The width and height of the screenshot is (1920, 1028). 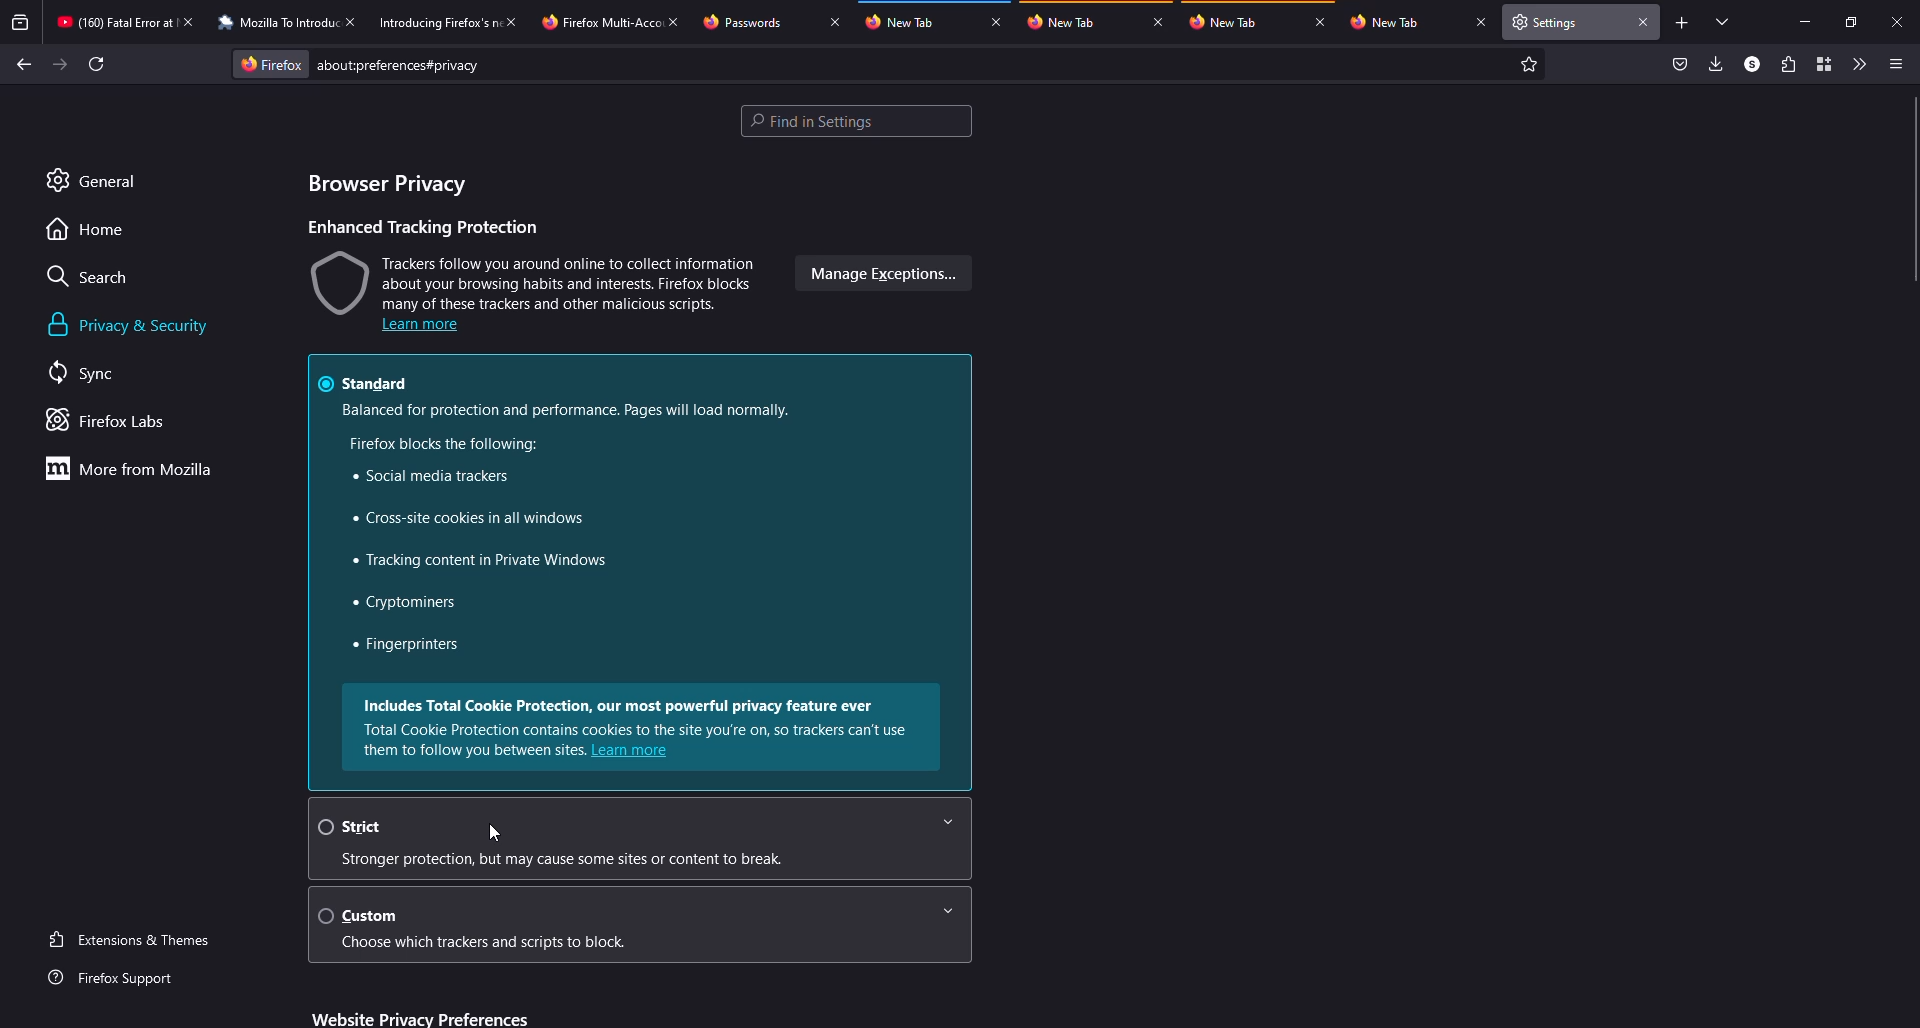 What do you see at coordinates (1823, 64) in the screenshot?
I see `container` at bounding box center [1823, 64].